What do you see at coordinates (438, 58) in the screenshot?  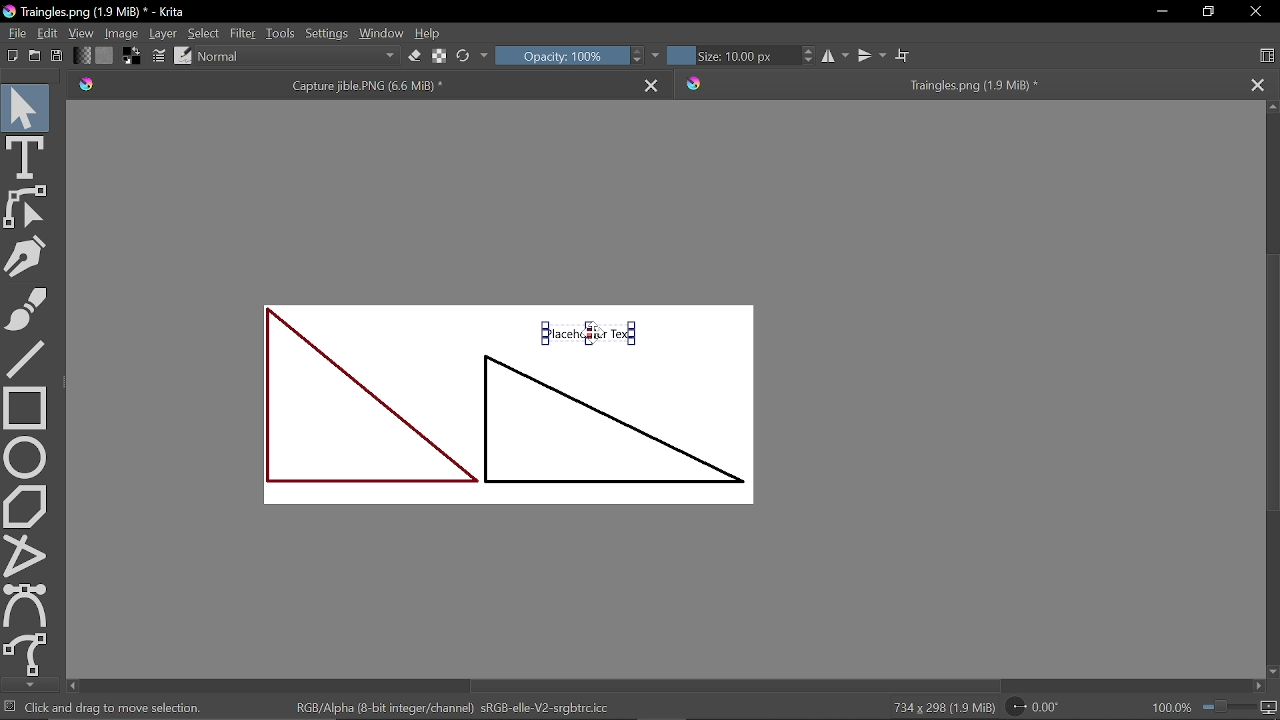 I see `Preserve alpha` at bounding box center [438, 58].